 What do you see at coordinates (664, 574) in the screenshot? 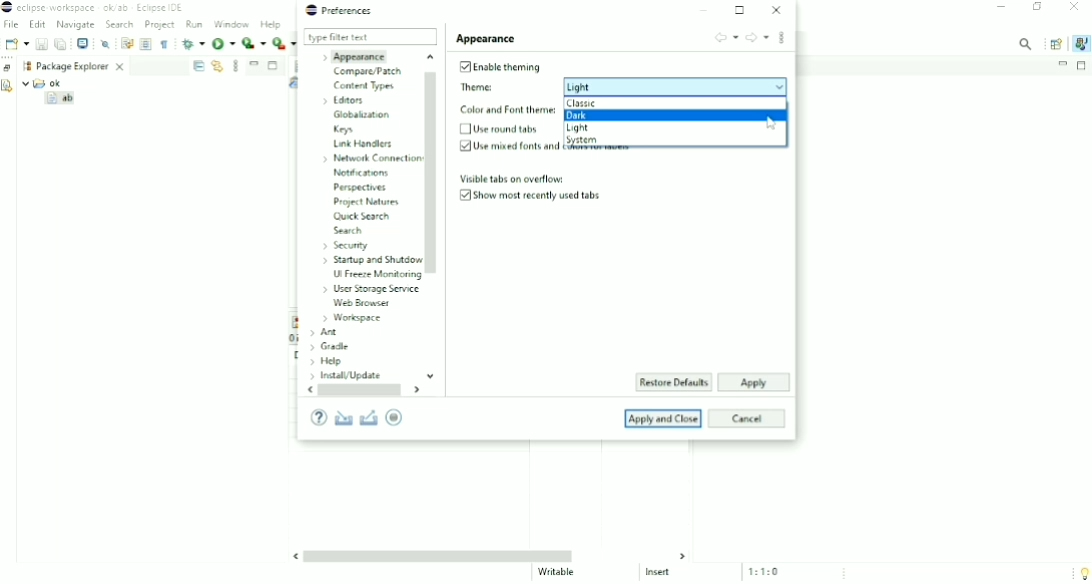
I see `Insert` at bounding box center [664, 574].